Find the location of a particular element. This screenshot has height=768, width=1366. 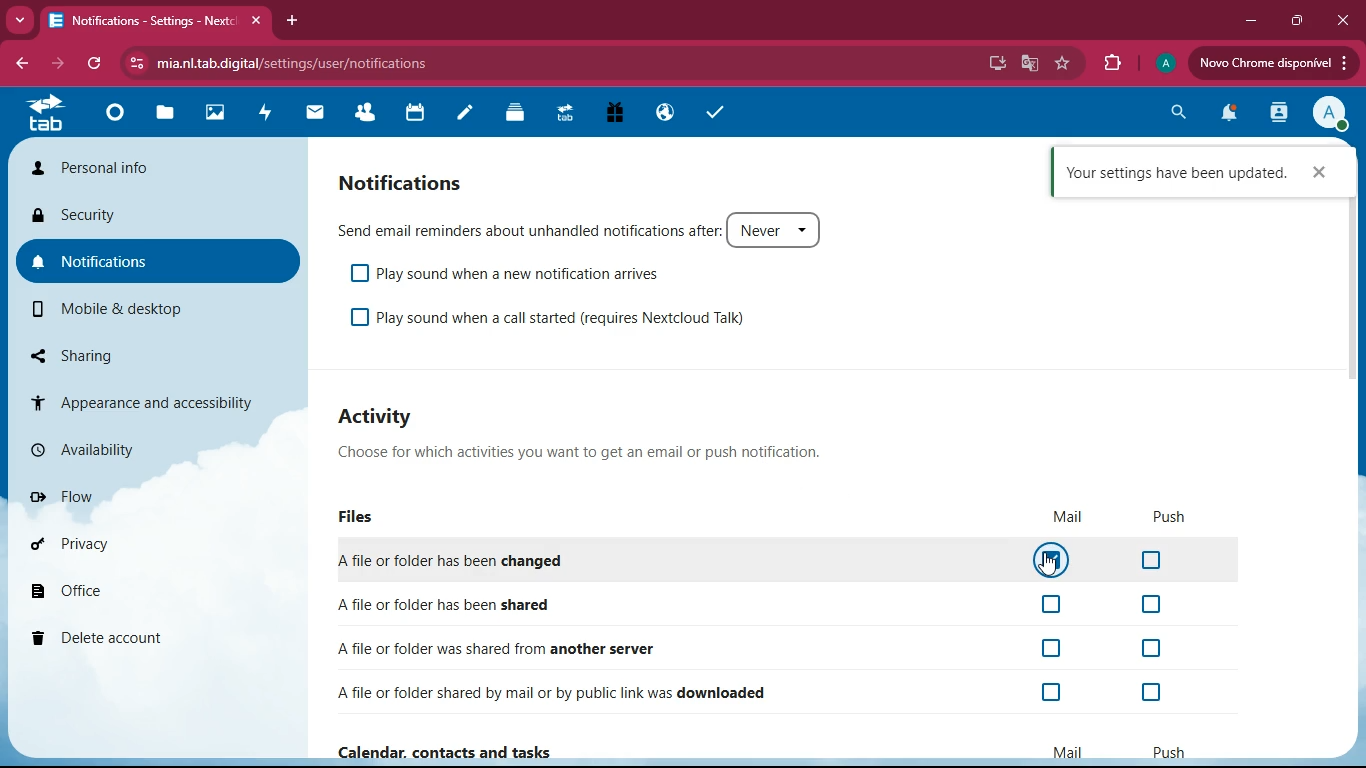

files is located at coordinates (519, 117).